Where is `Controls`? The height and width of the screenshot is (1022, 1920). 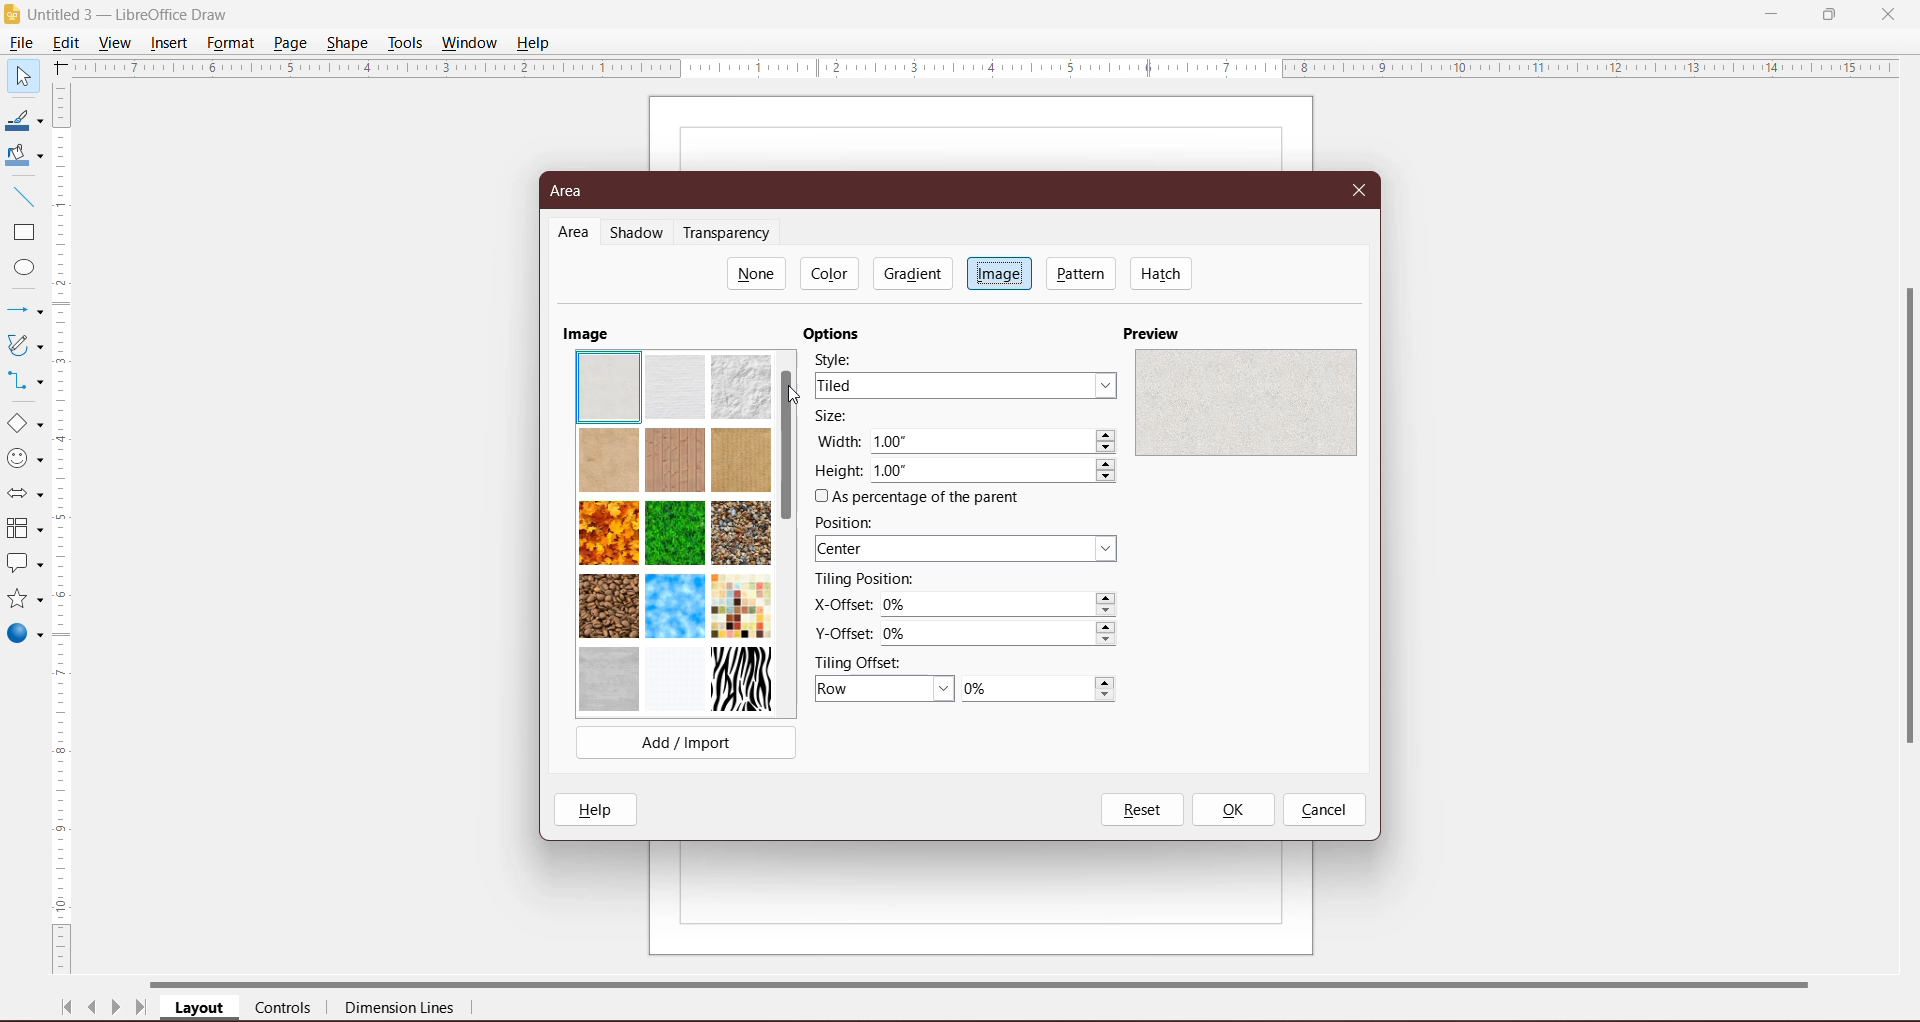 Controls is located at coordinates (289, 1009).